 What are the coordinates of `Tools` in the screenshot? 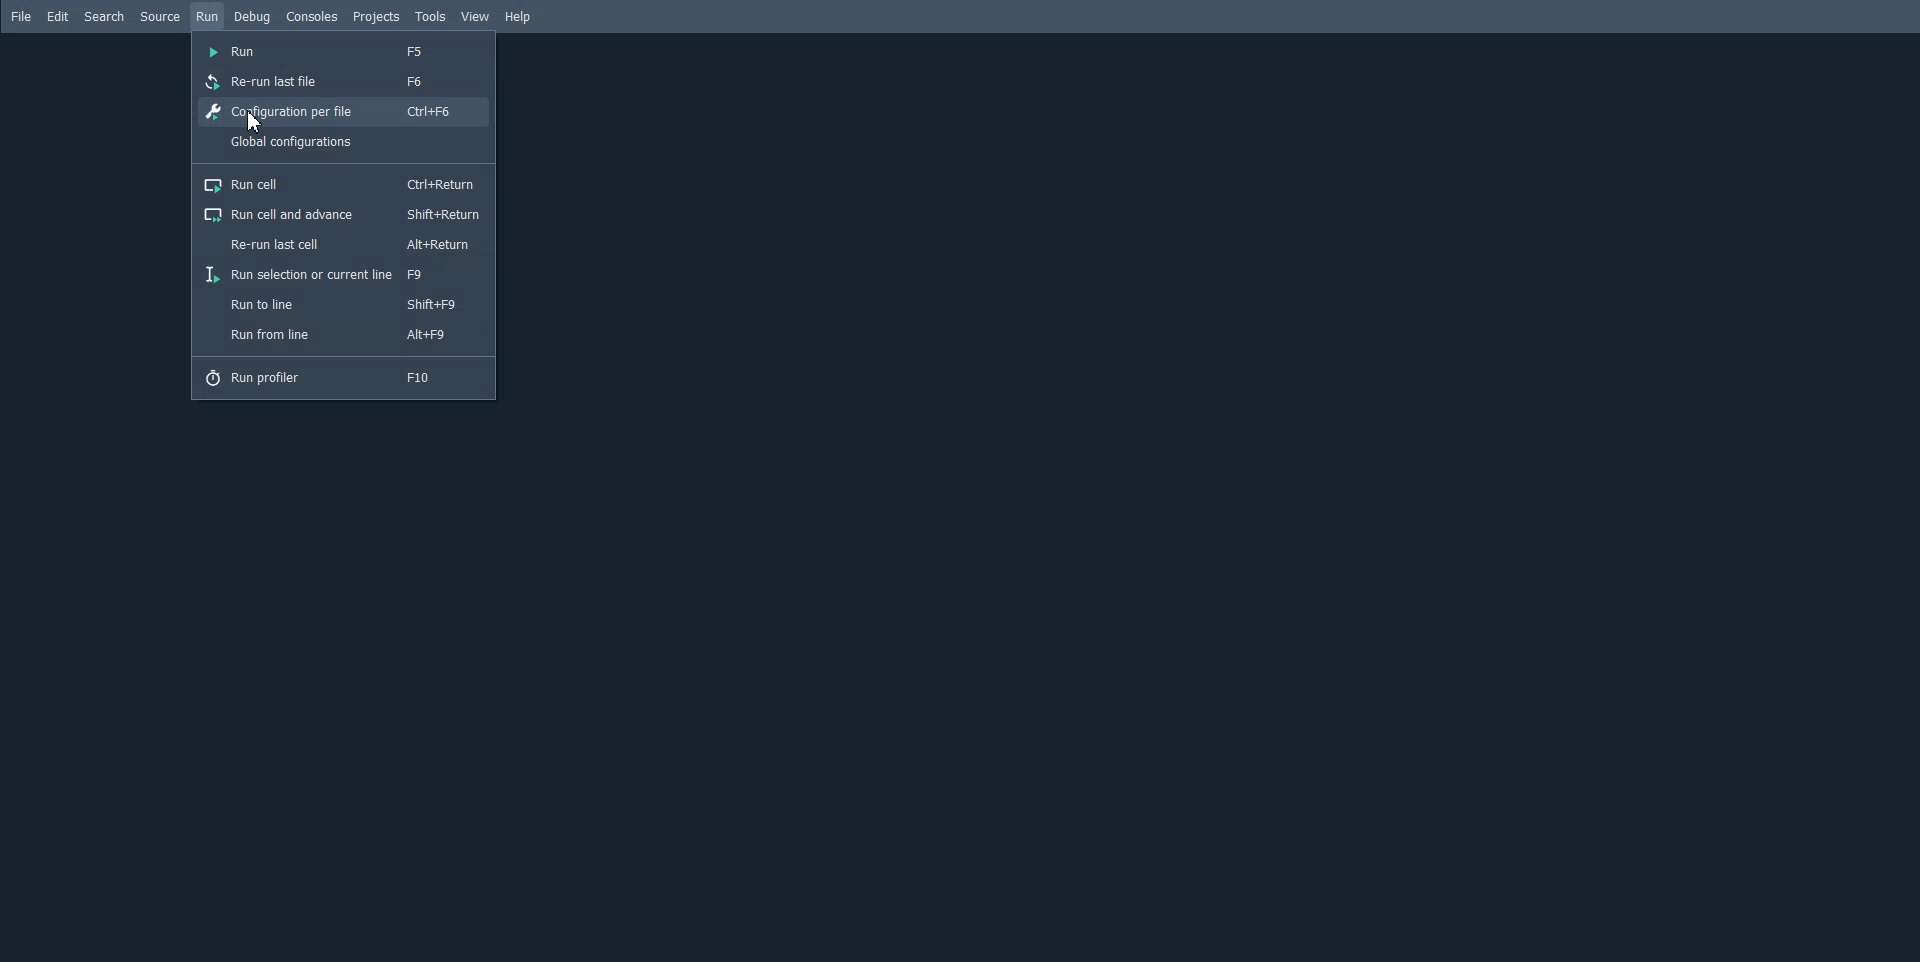 It's located at (430, 16).